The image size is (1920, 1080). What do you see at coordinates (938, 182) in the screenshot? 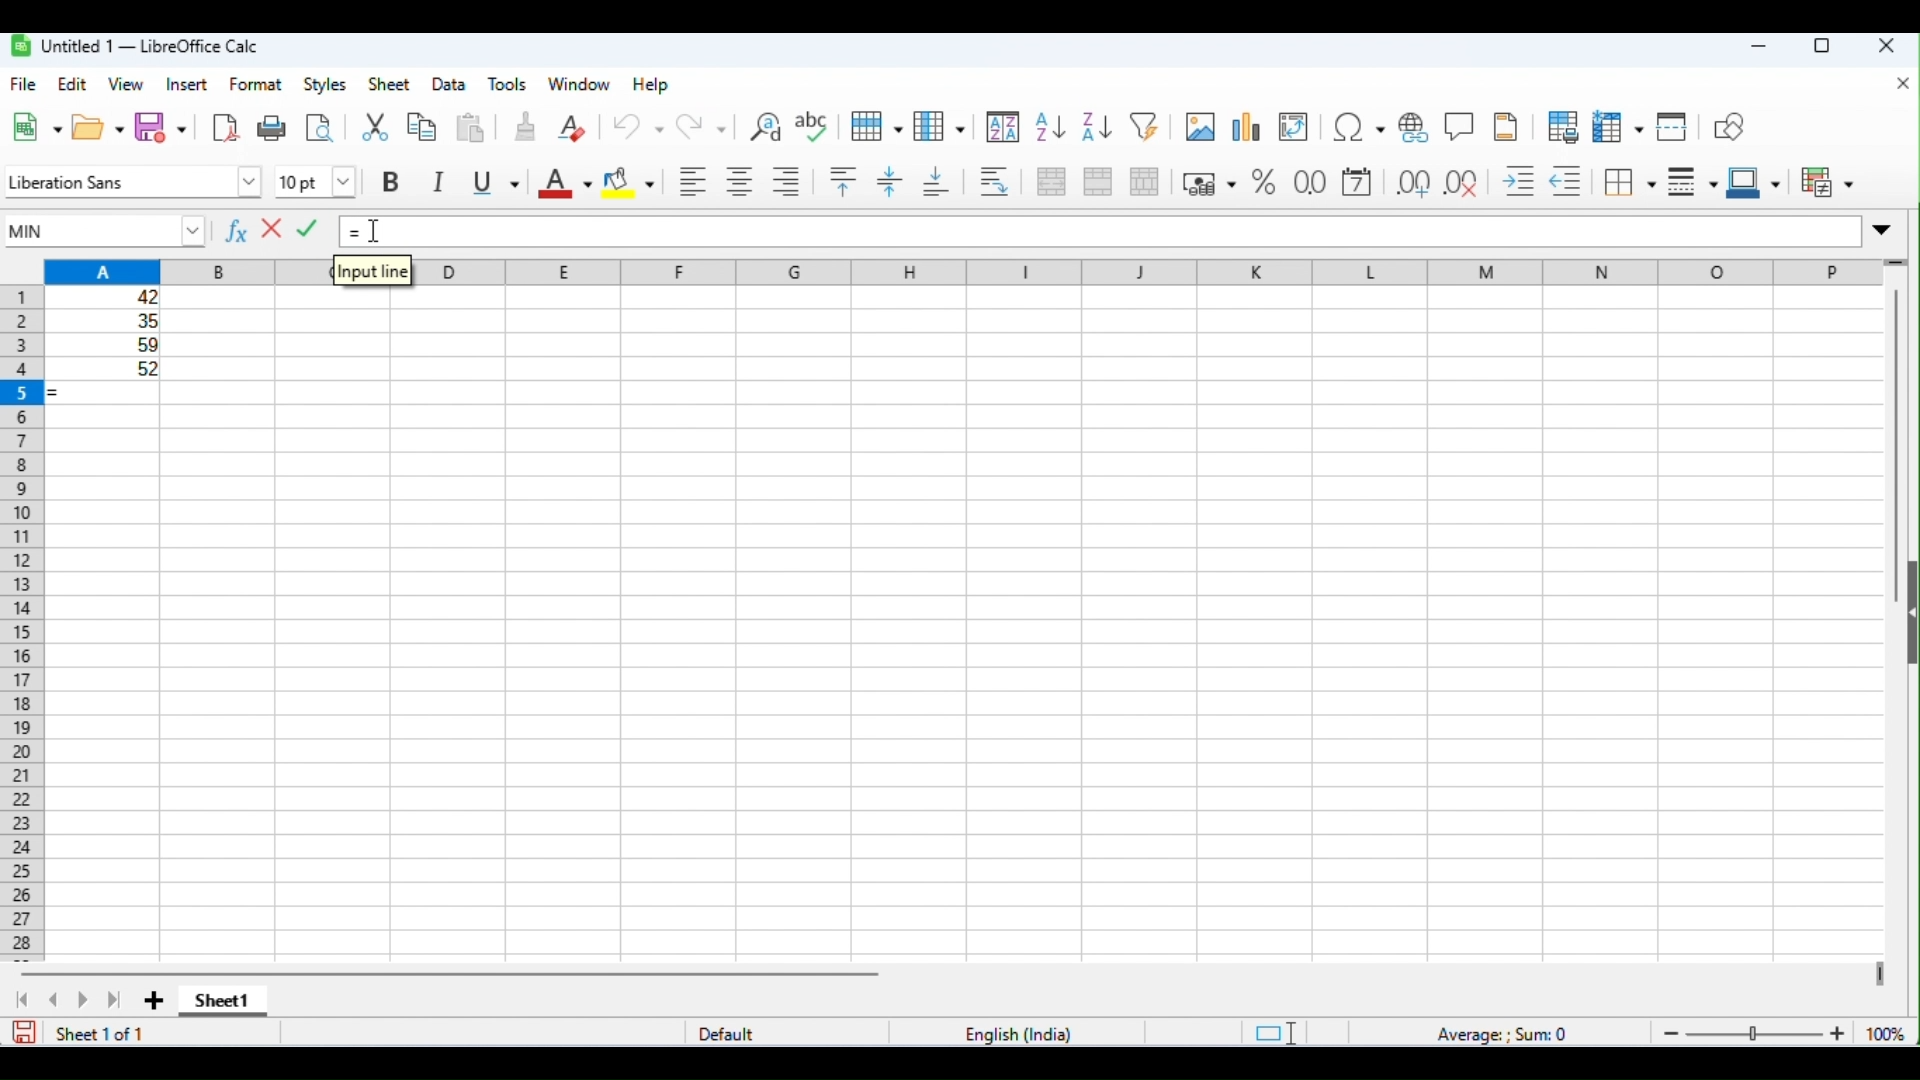
I see `align bottom` at bounding box center [938, 182].